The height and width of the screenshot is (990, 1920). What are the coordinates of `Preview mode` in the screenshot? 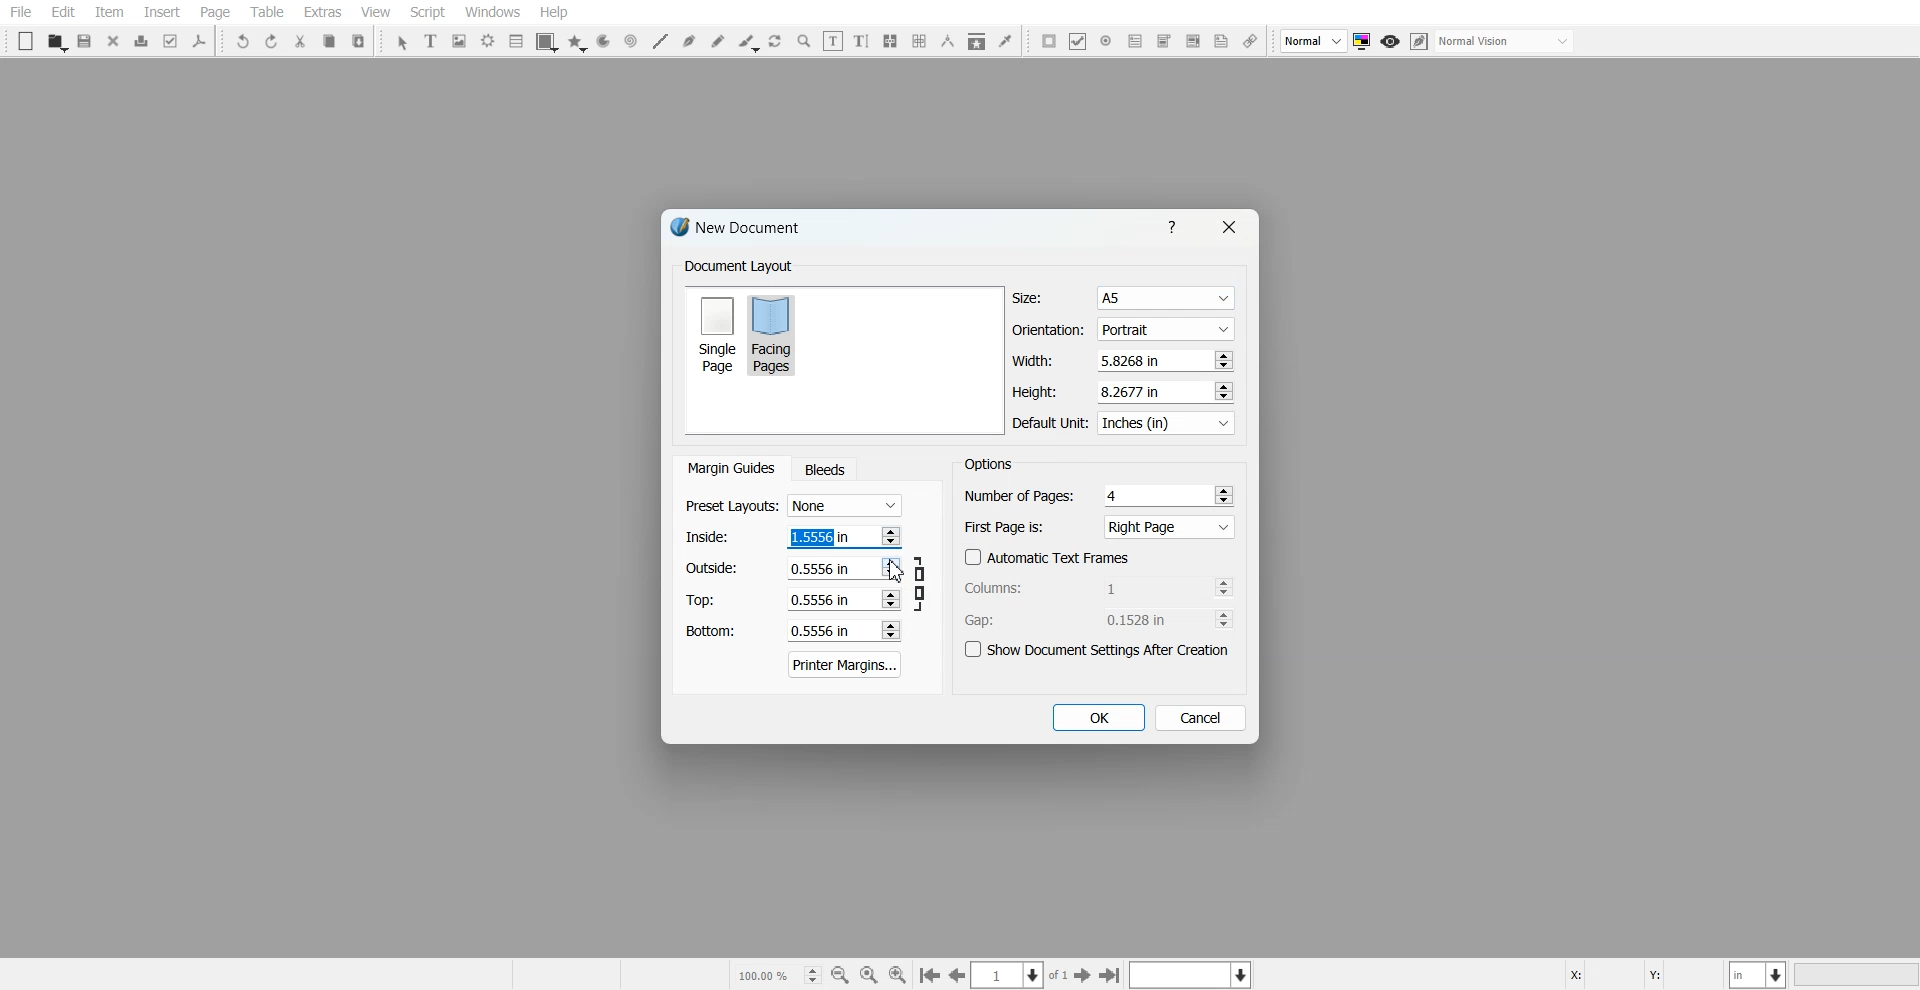 It's located at (1391, 42).